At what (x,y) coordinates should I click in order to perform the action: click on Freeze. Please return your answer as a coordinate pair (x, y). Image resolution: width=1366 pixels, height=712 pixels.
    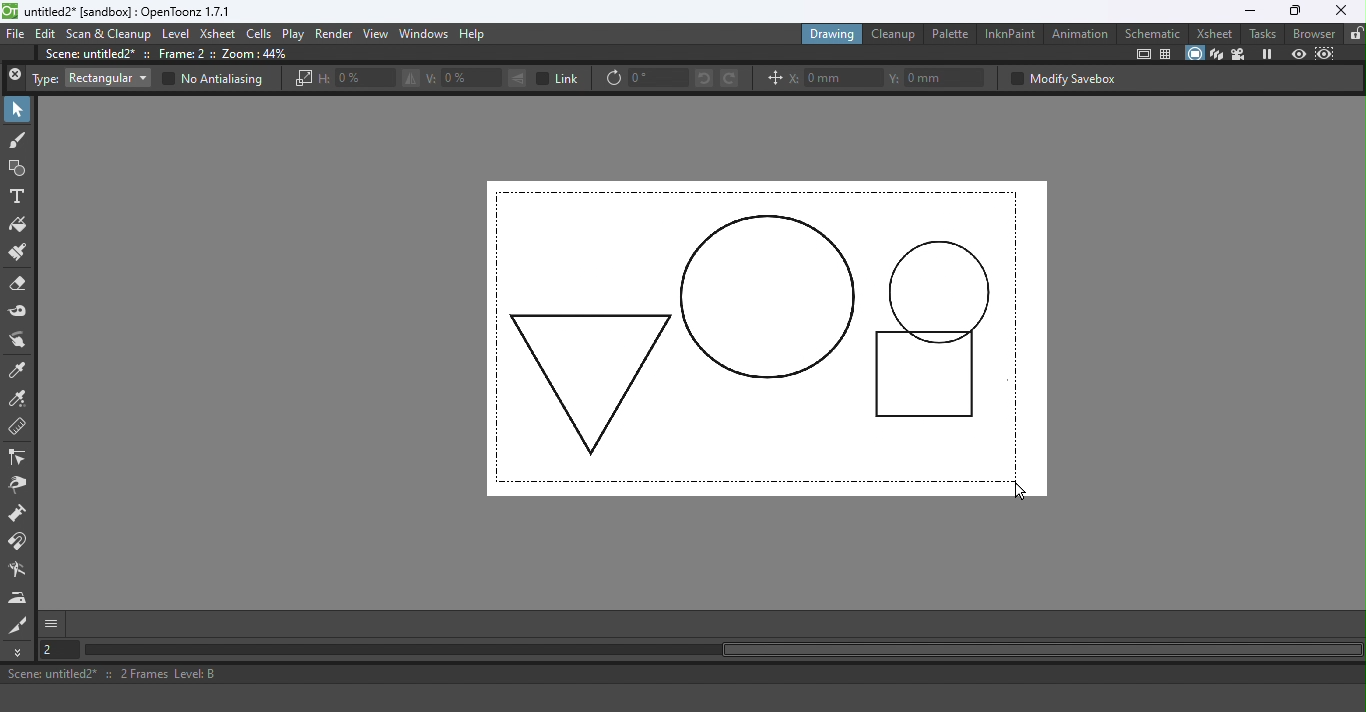
    Looking at the image, I should click on (1268, 53).